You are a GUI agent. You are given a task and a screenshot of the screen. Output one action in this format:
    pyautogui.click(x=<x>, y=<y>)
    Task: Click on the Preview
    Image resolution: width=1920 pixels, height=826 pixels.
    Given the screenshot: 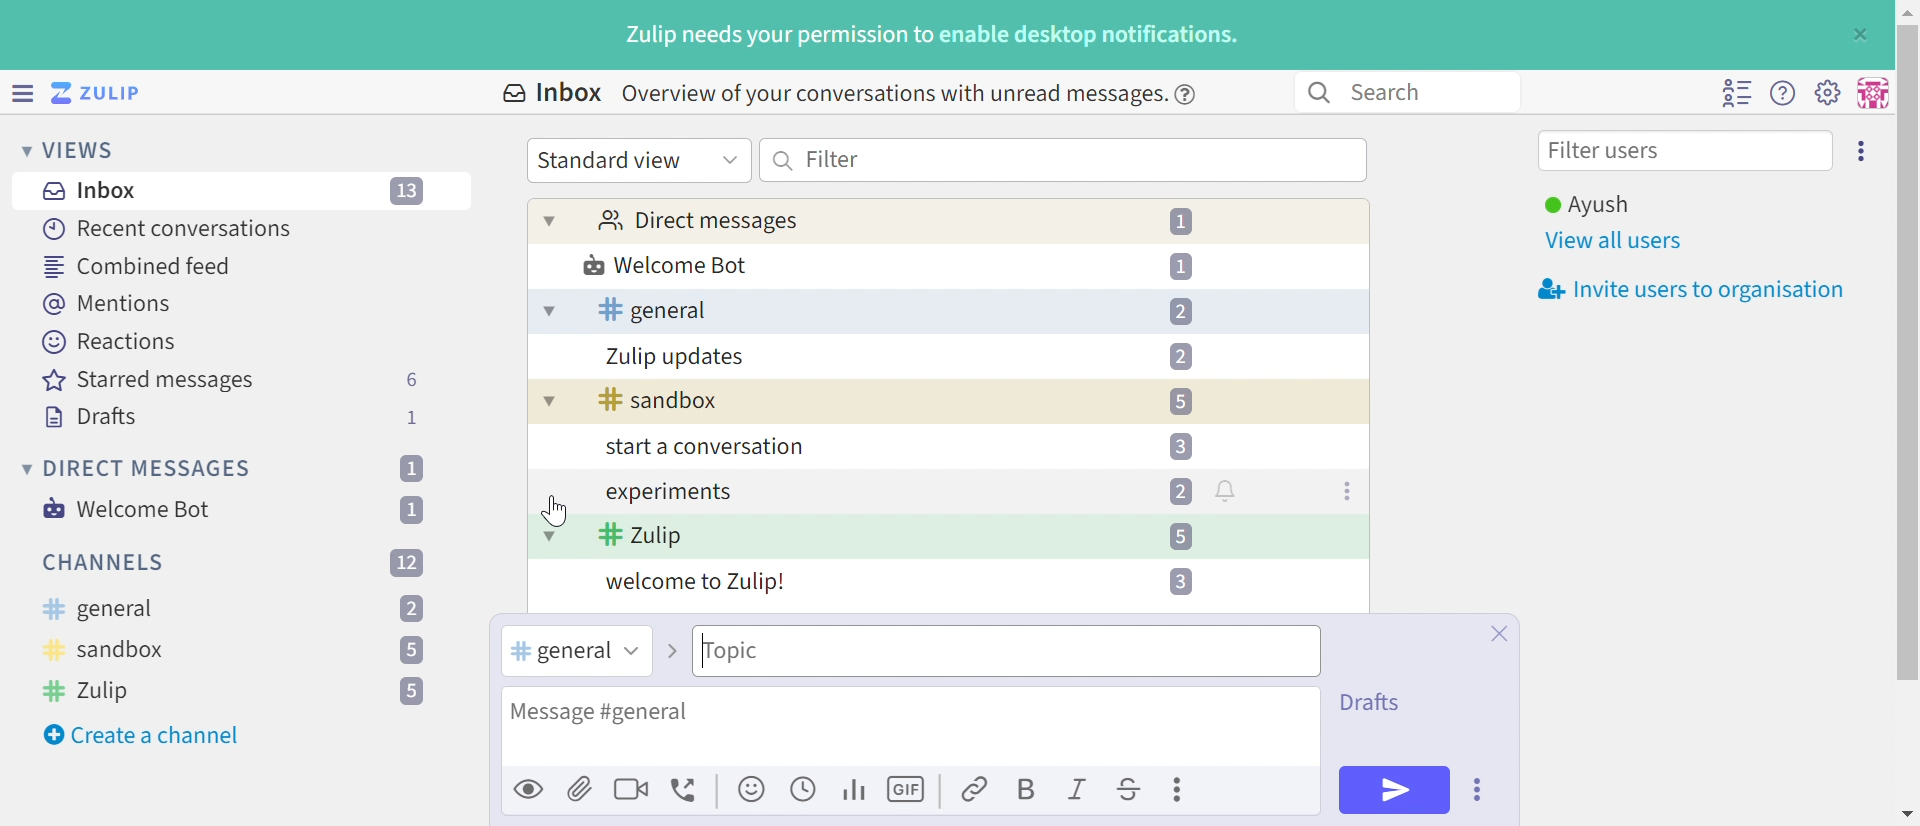 What is the action you would take?
    pyautogui.click(x=530, y=788)
    